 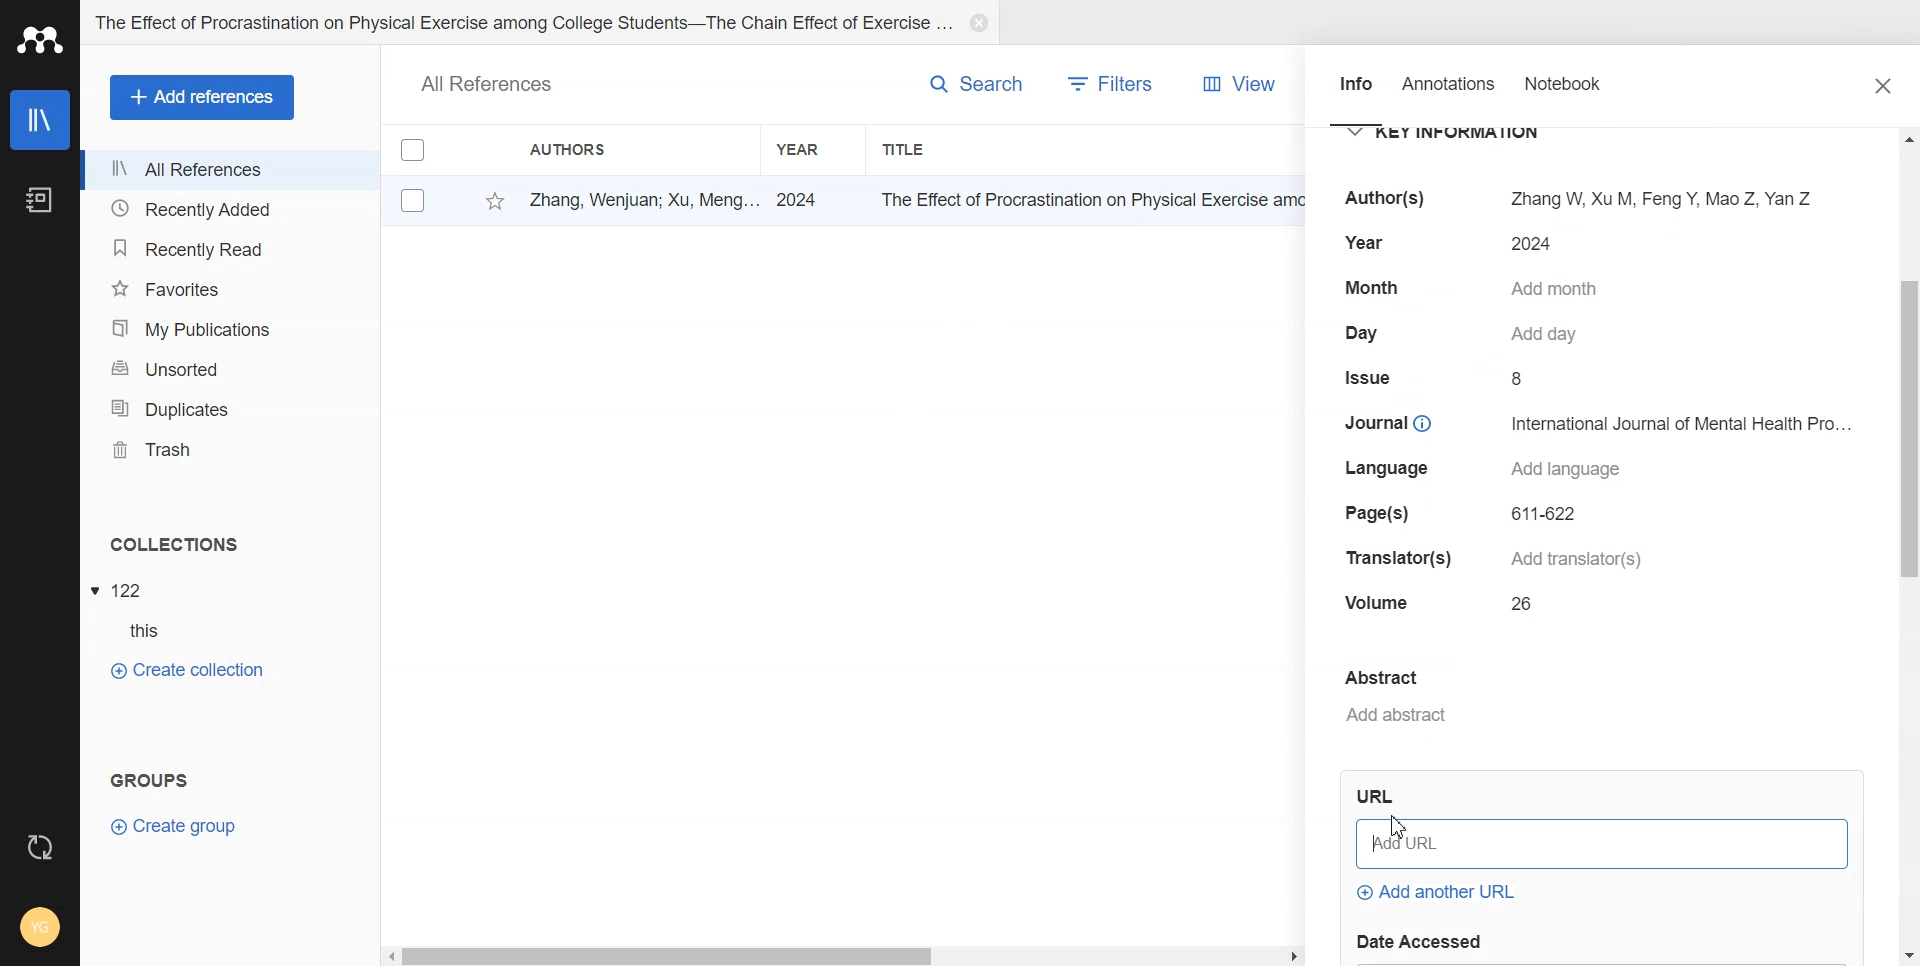 I want to click on Title, so click(x=967, y=149).